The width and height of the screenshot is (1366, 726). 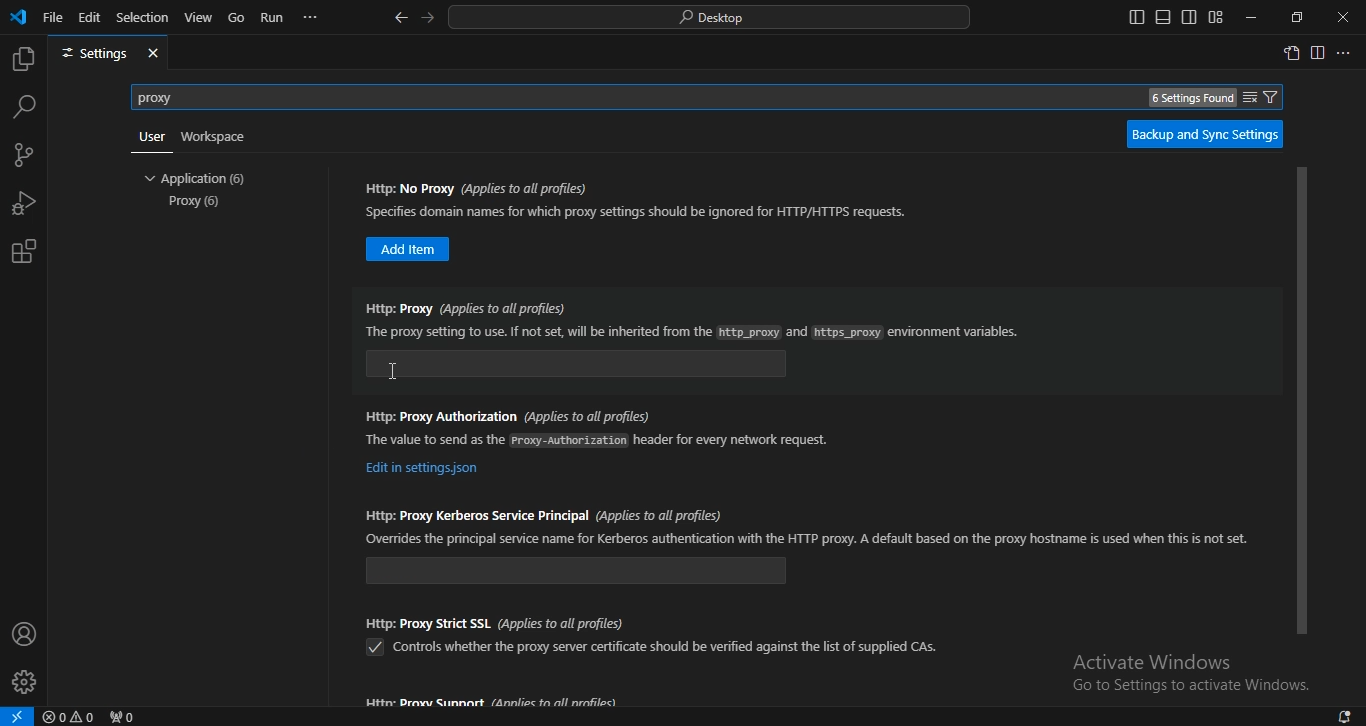 What do you see at coordinates (23, 108) in the screenshot?
I see `search` at bounding box center [23, 108].